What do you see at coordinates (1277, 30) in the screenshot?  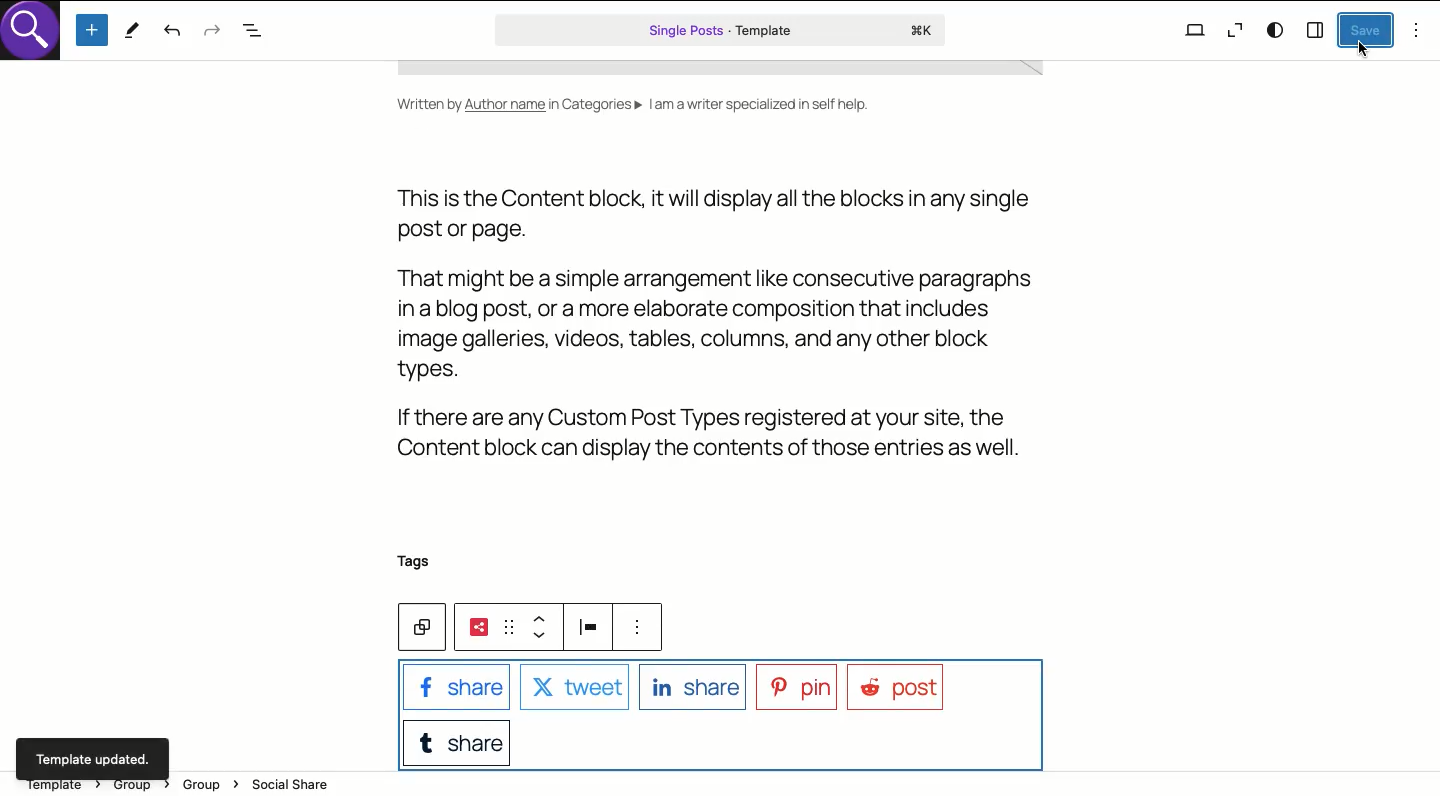 I see `Style` at bounding box center [1277, 30].